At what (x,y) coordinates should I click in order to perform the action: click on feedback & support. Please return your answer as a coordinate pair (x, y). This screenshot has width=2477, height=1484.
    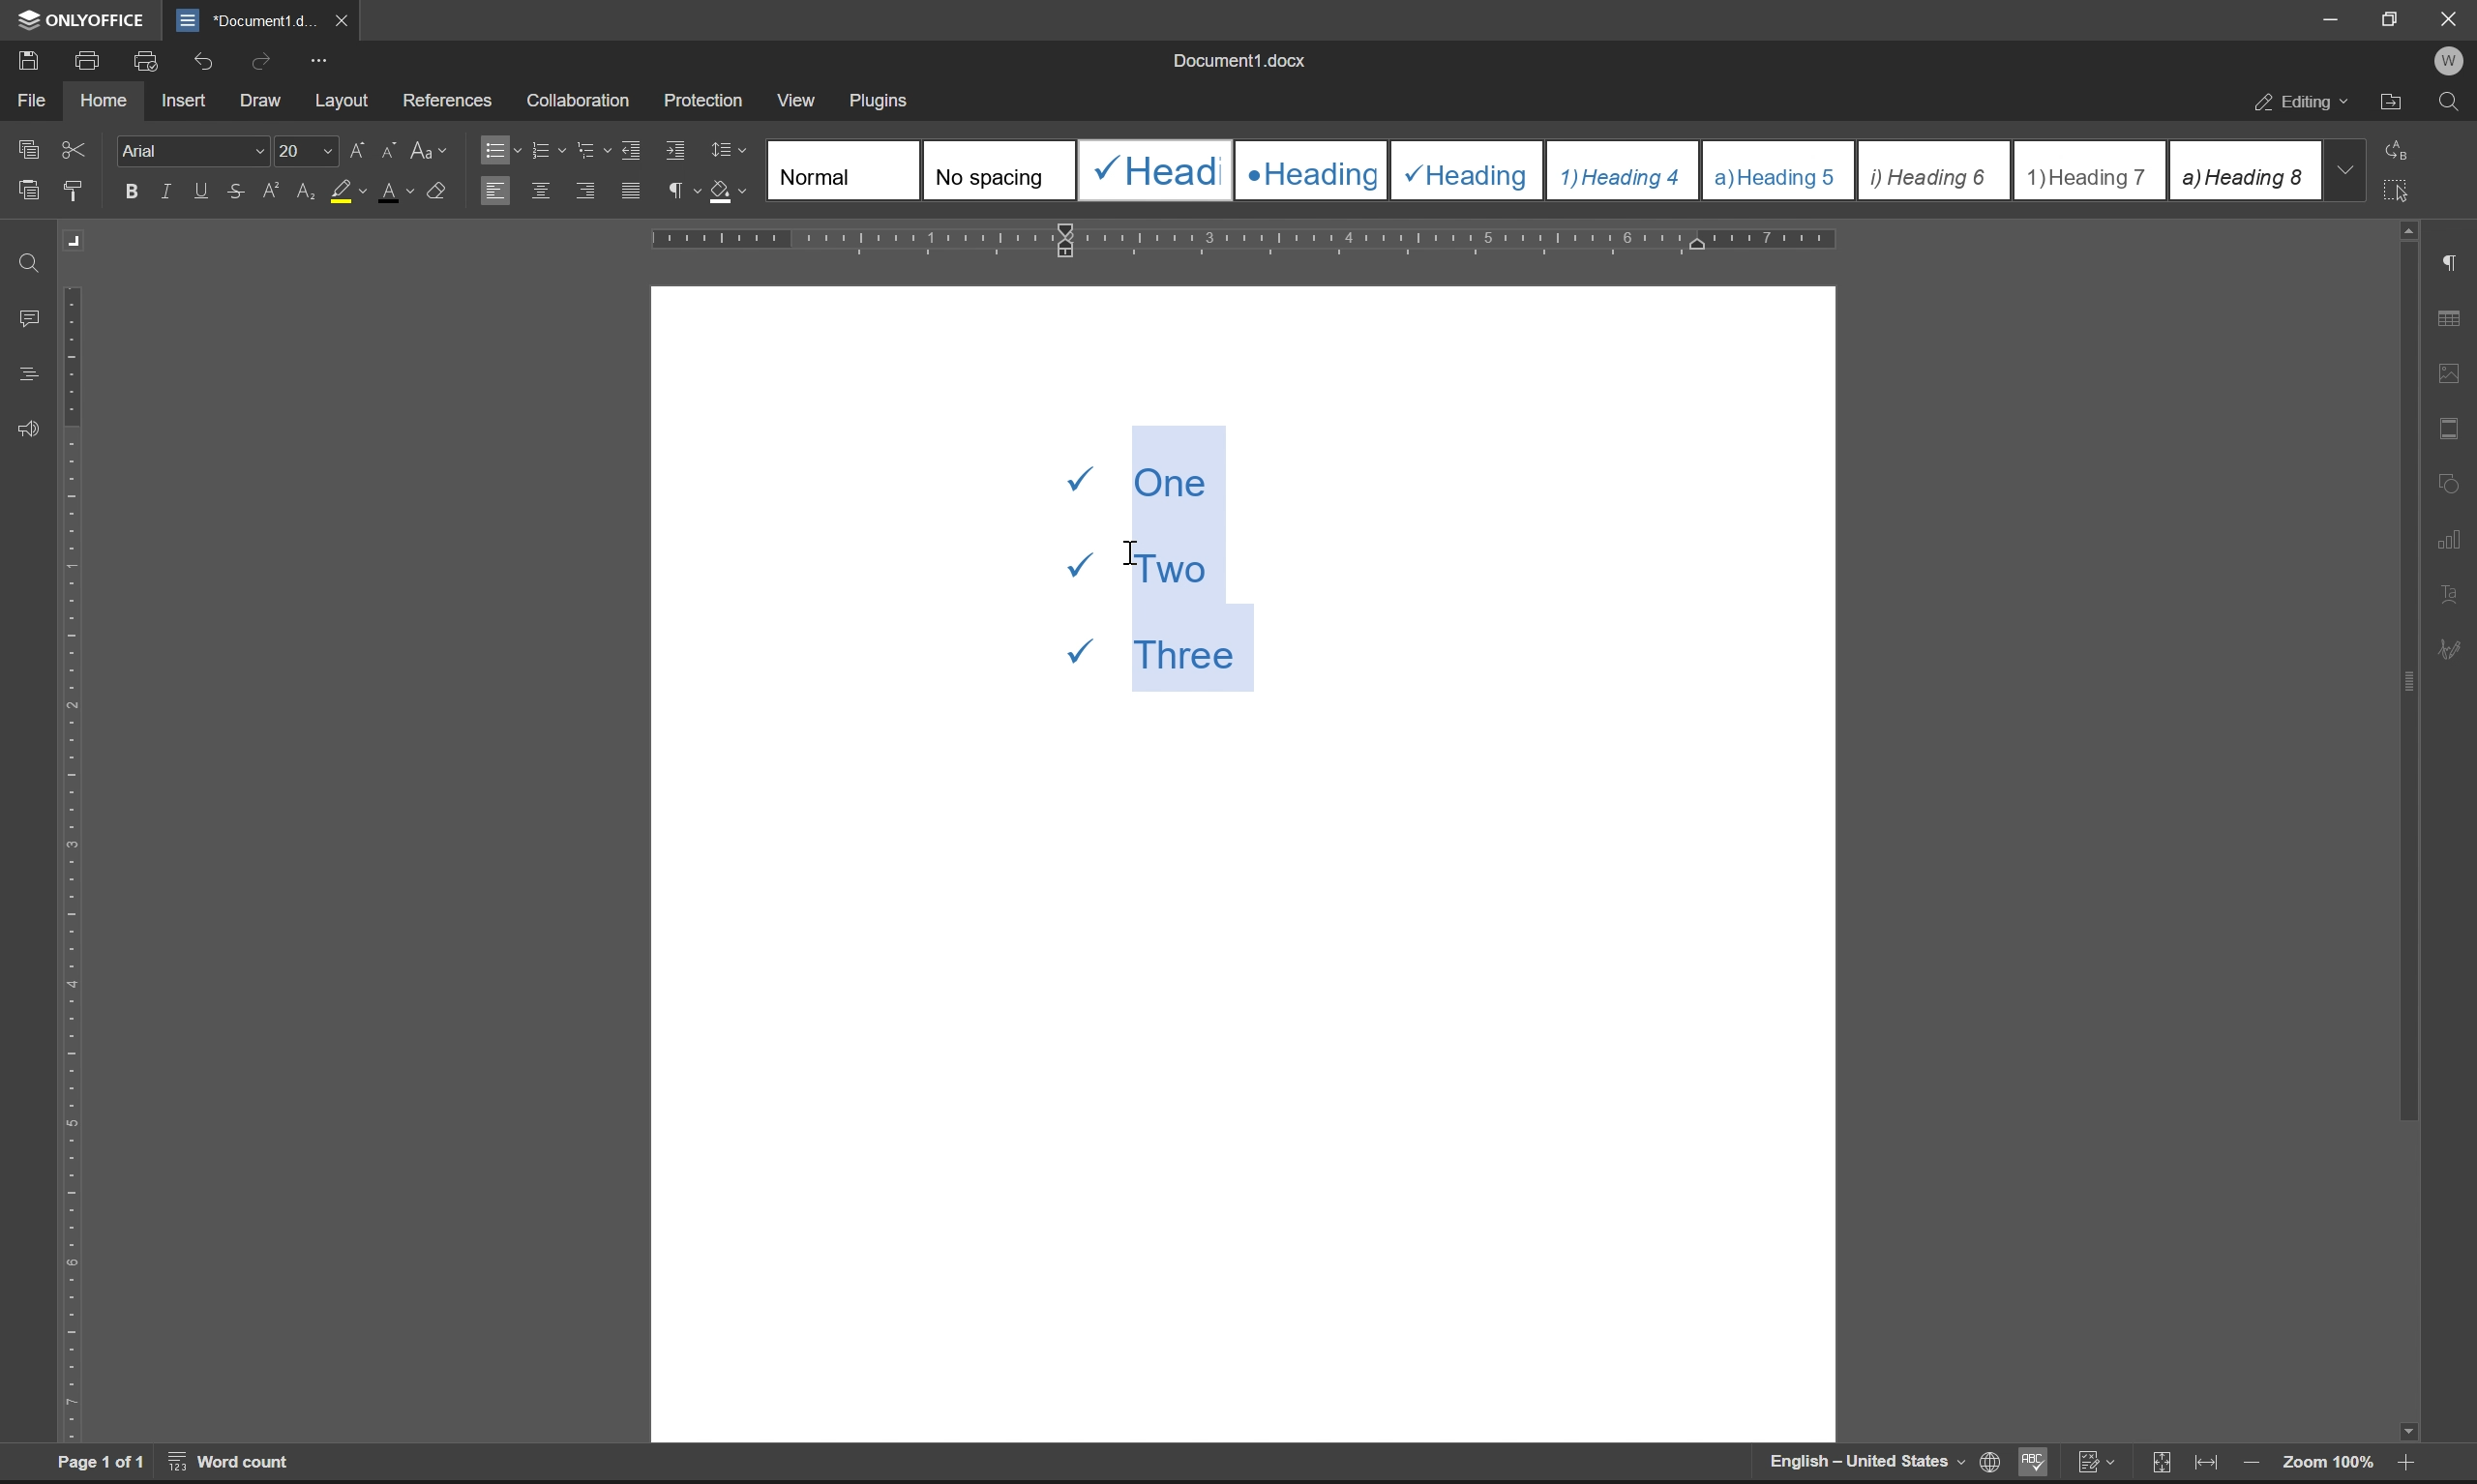
    Looking at the image, I should click on (30, 431).